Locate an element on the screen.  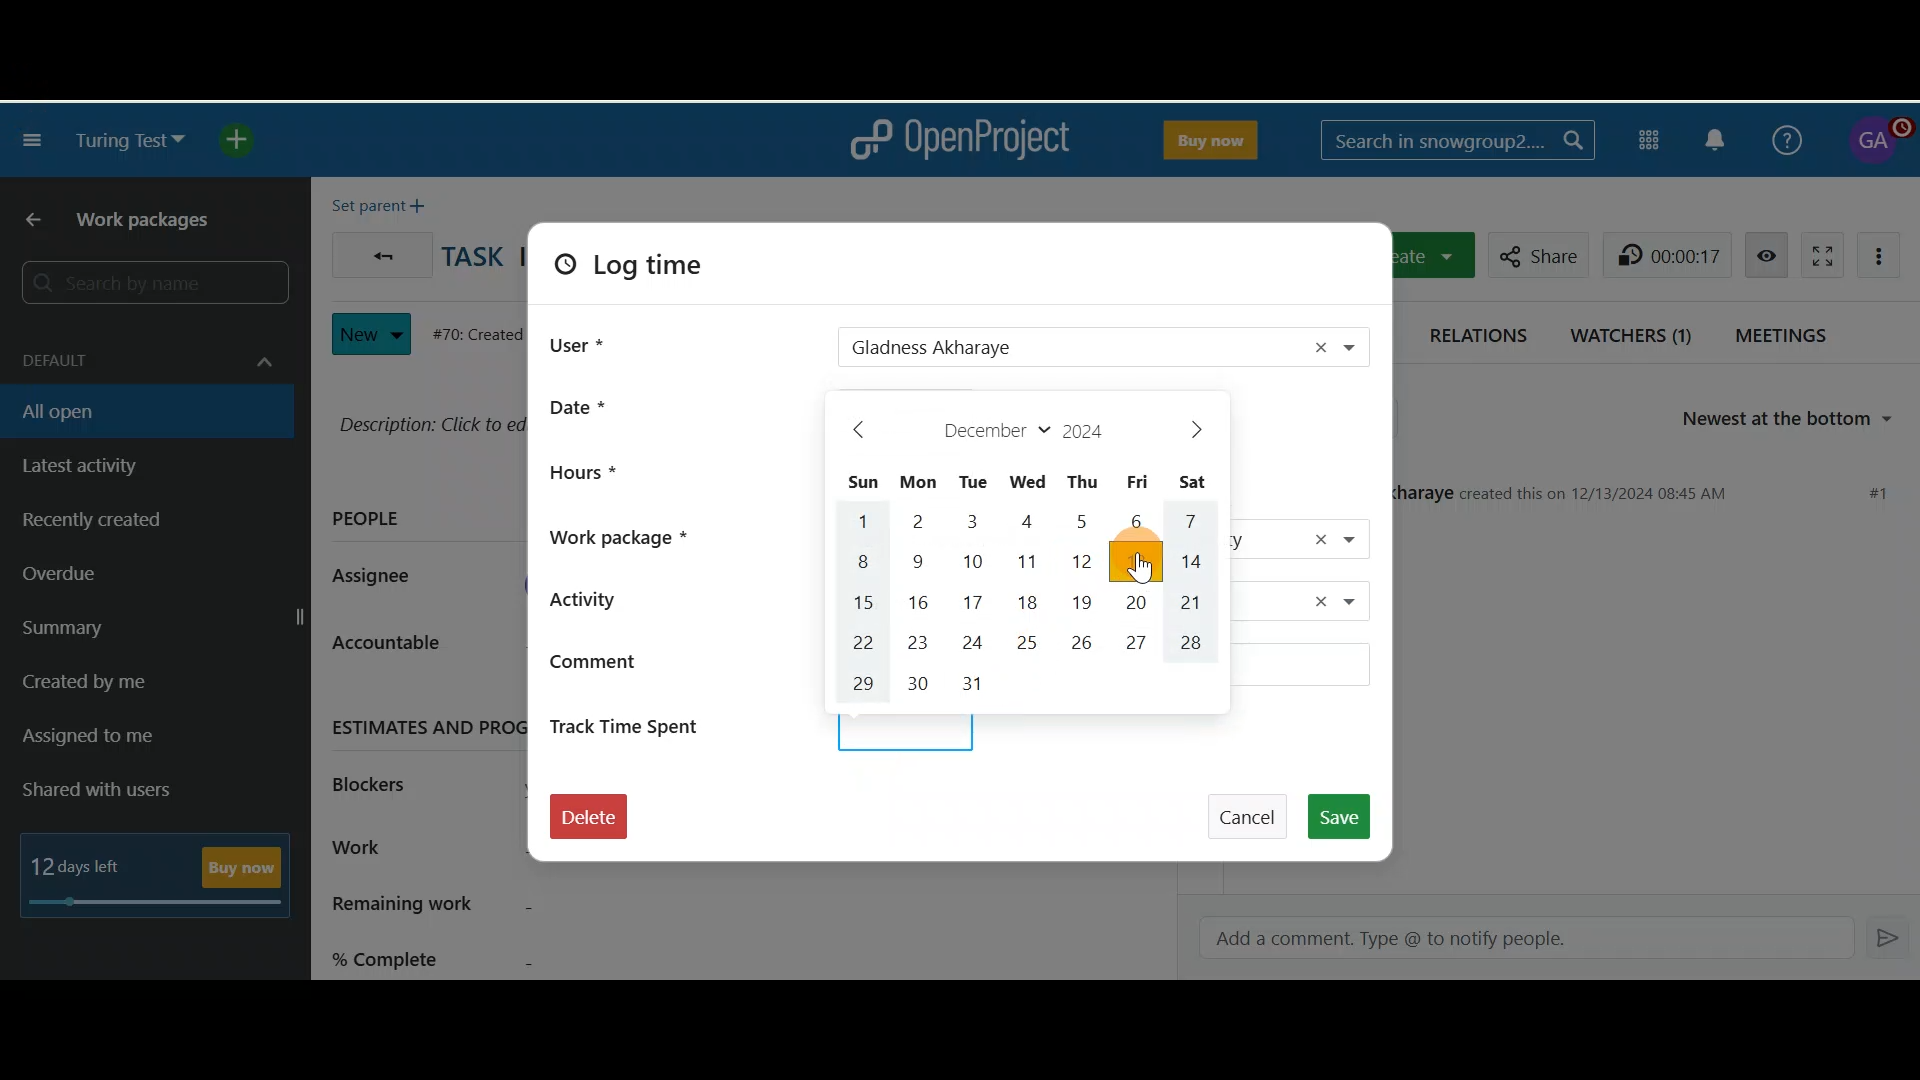
Unwatch work package is located at coordinates (1766, 254).